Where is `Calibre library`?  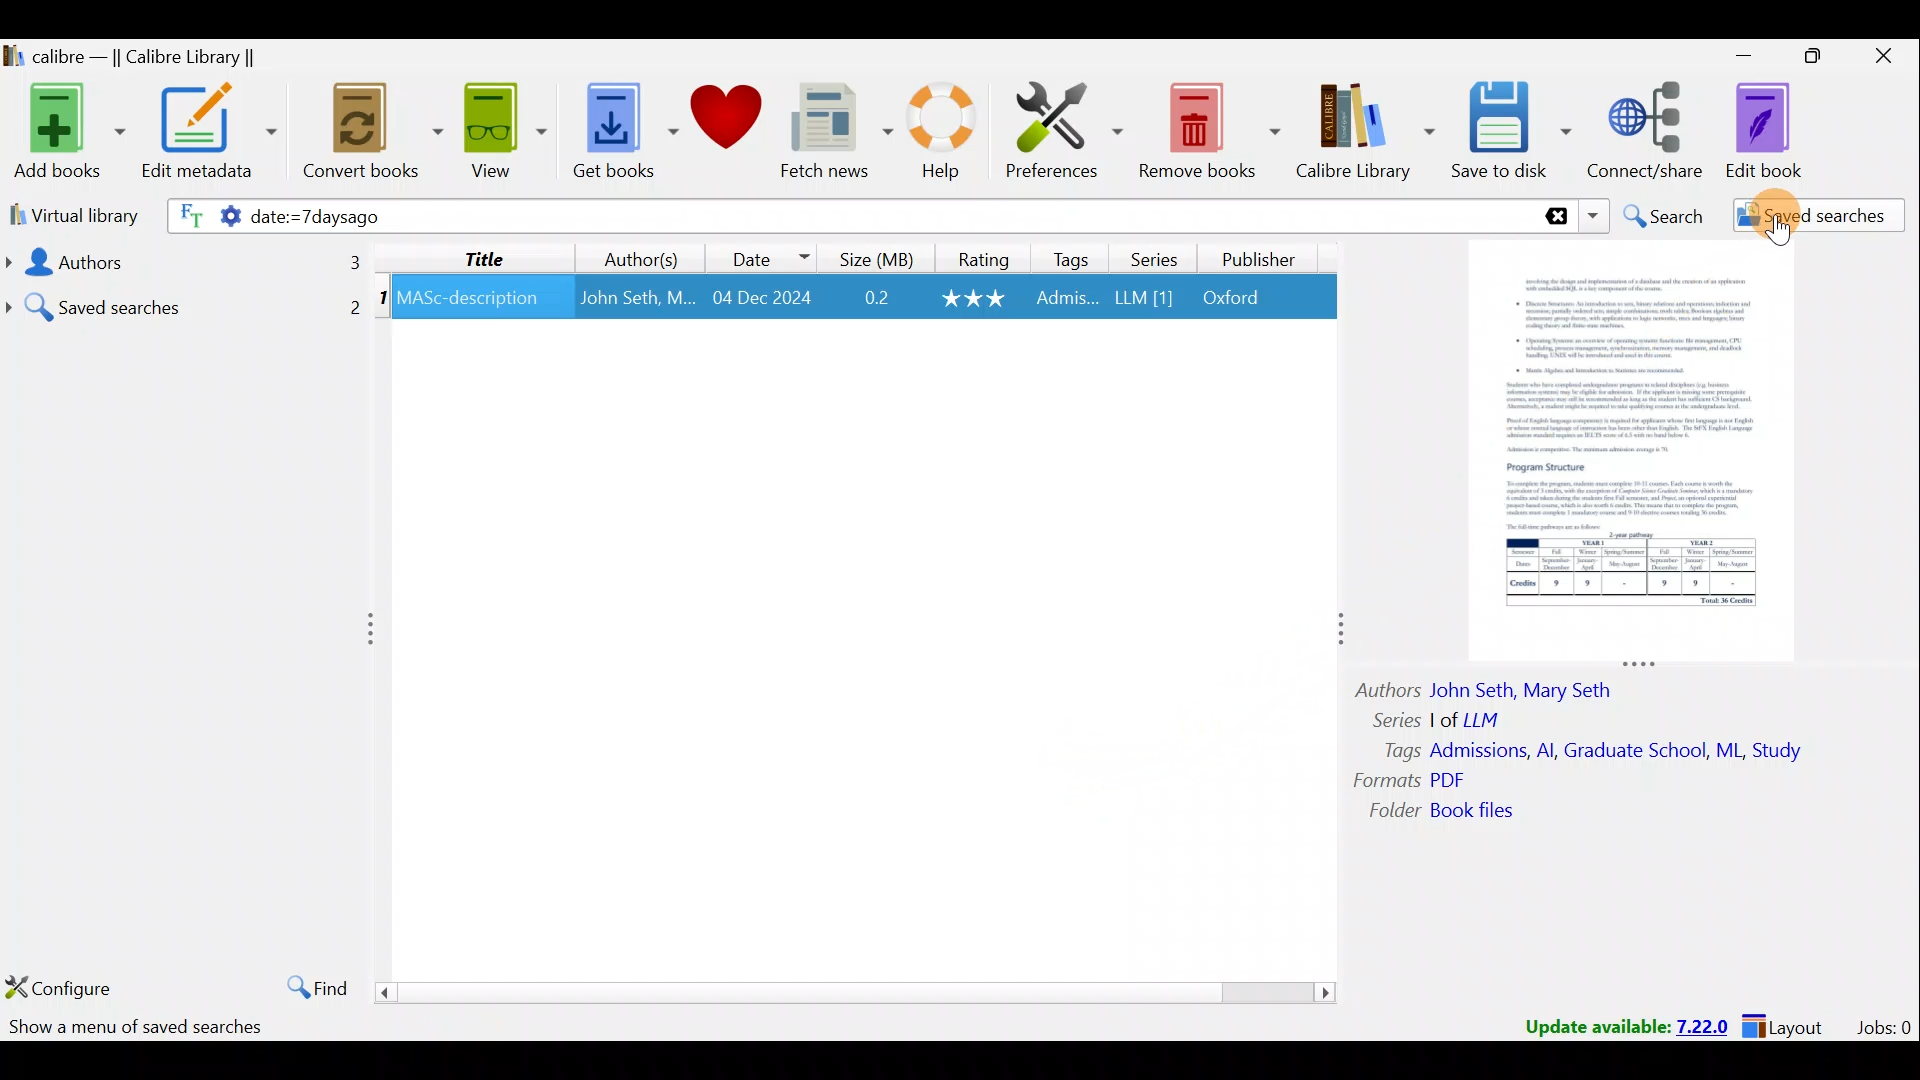 Calibre library is located at coordinates (1368, 133).